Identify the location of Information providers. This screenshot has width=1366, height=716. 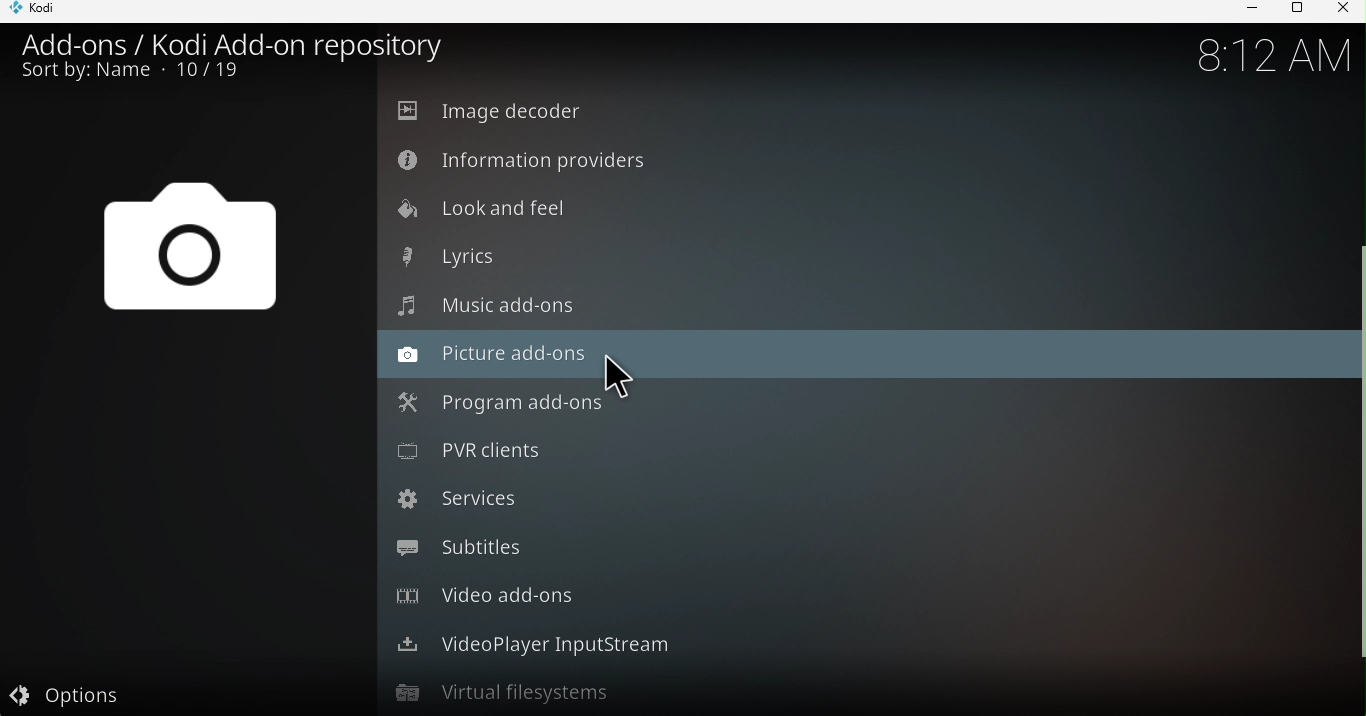
(863, 160).